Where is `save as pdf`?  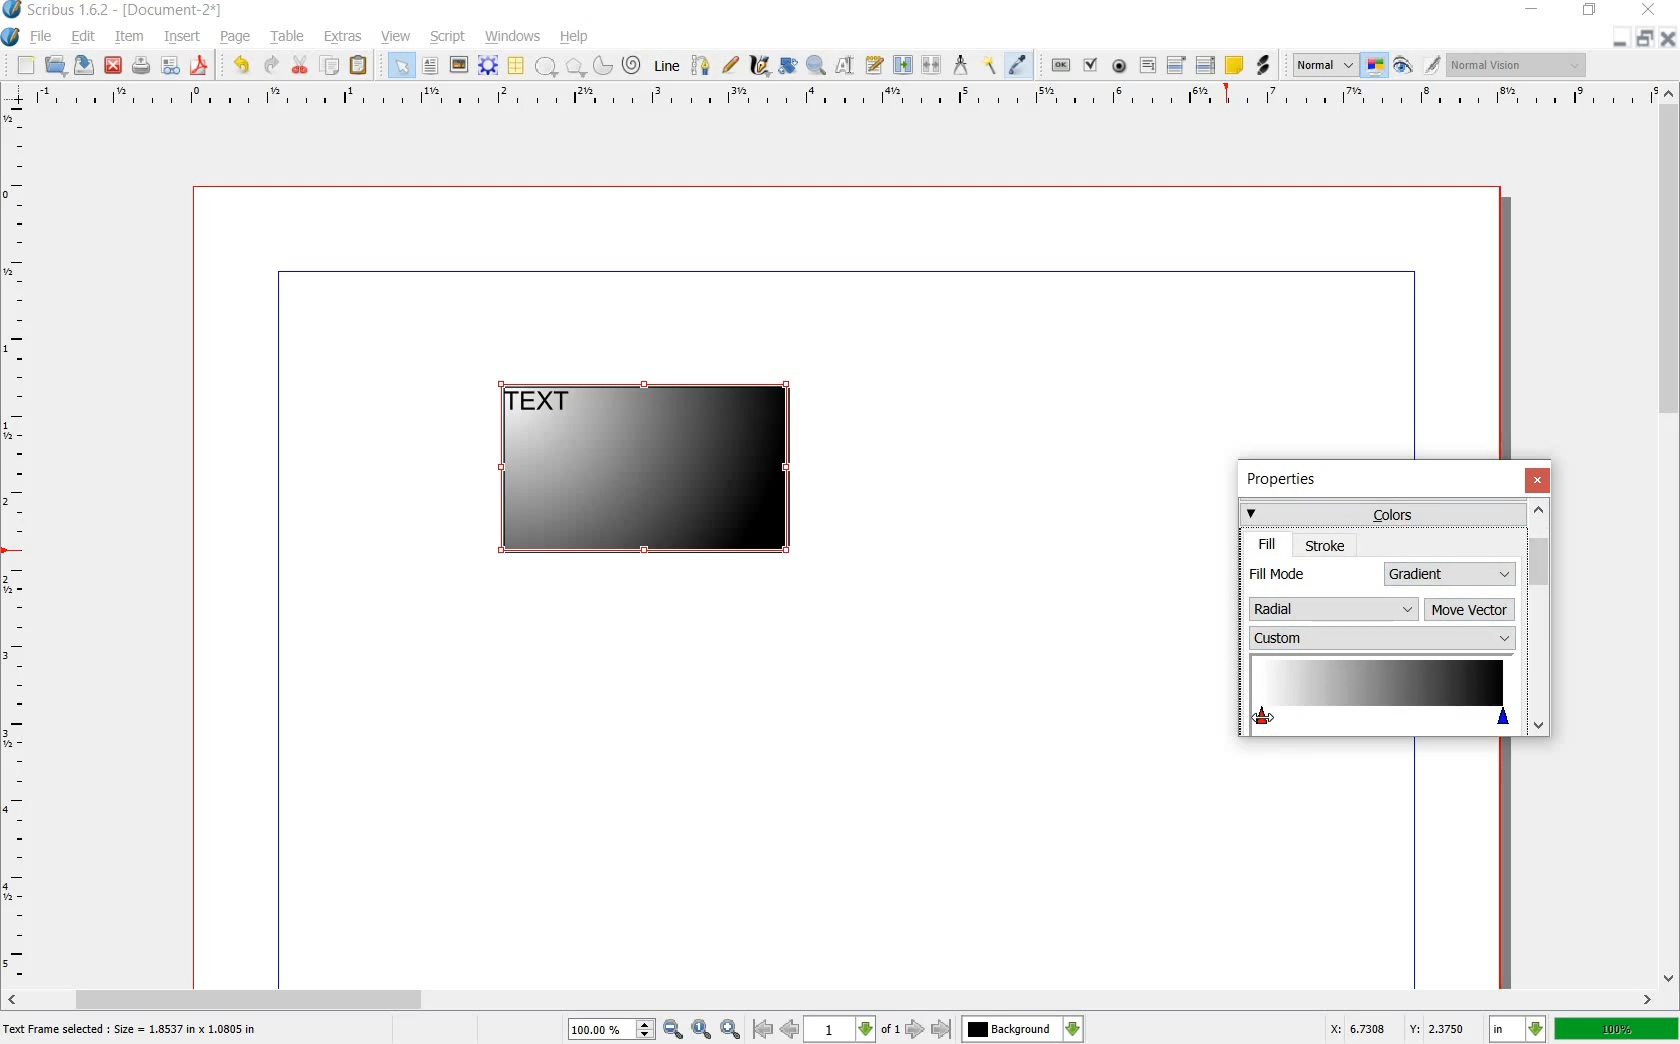 save as pdf is located at coordinates (199, 66).